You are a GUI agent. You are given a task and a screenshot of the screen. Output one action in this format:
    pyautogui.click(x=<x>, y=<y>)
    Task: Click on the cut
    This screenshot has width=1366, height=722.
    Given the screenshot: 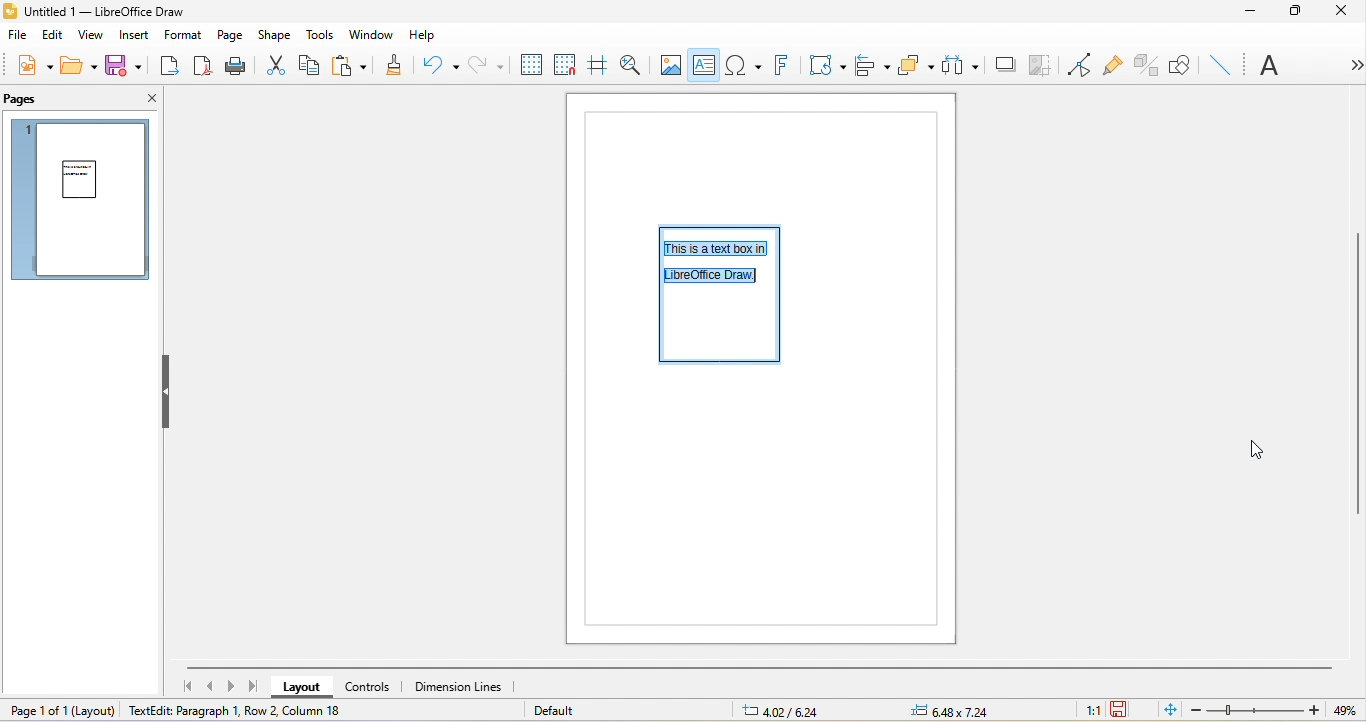 What is the action you would take?
    pyautogui.click(x=274, y=64)
    